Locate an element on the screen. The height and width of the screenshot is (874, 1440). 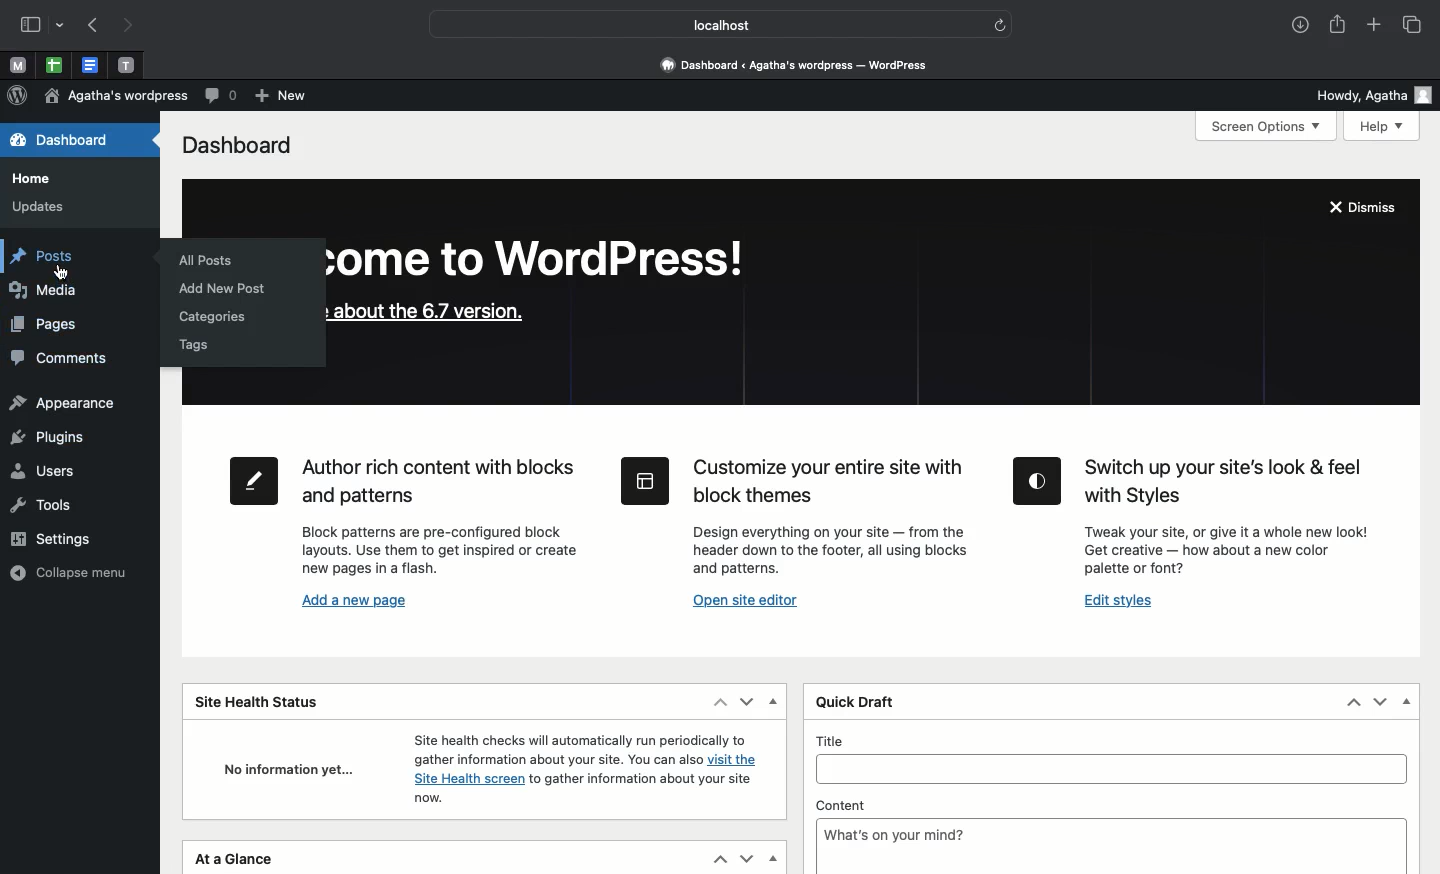
Previous page is located at coordinates (93, 27).